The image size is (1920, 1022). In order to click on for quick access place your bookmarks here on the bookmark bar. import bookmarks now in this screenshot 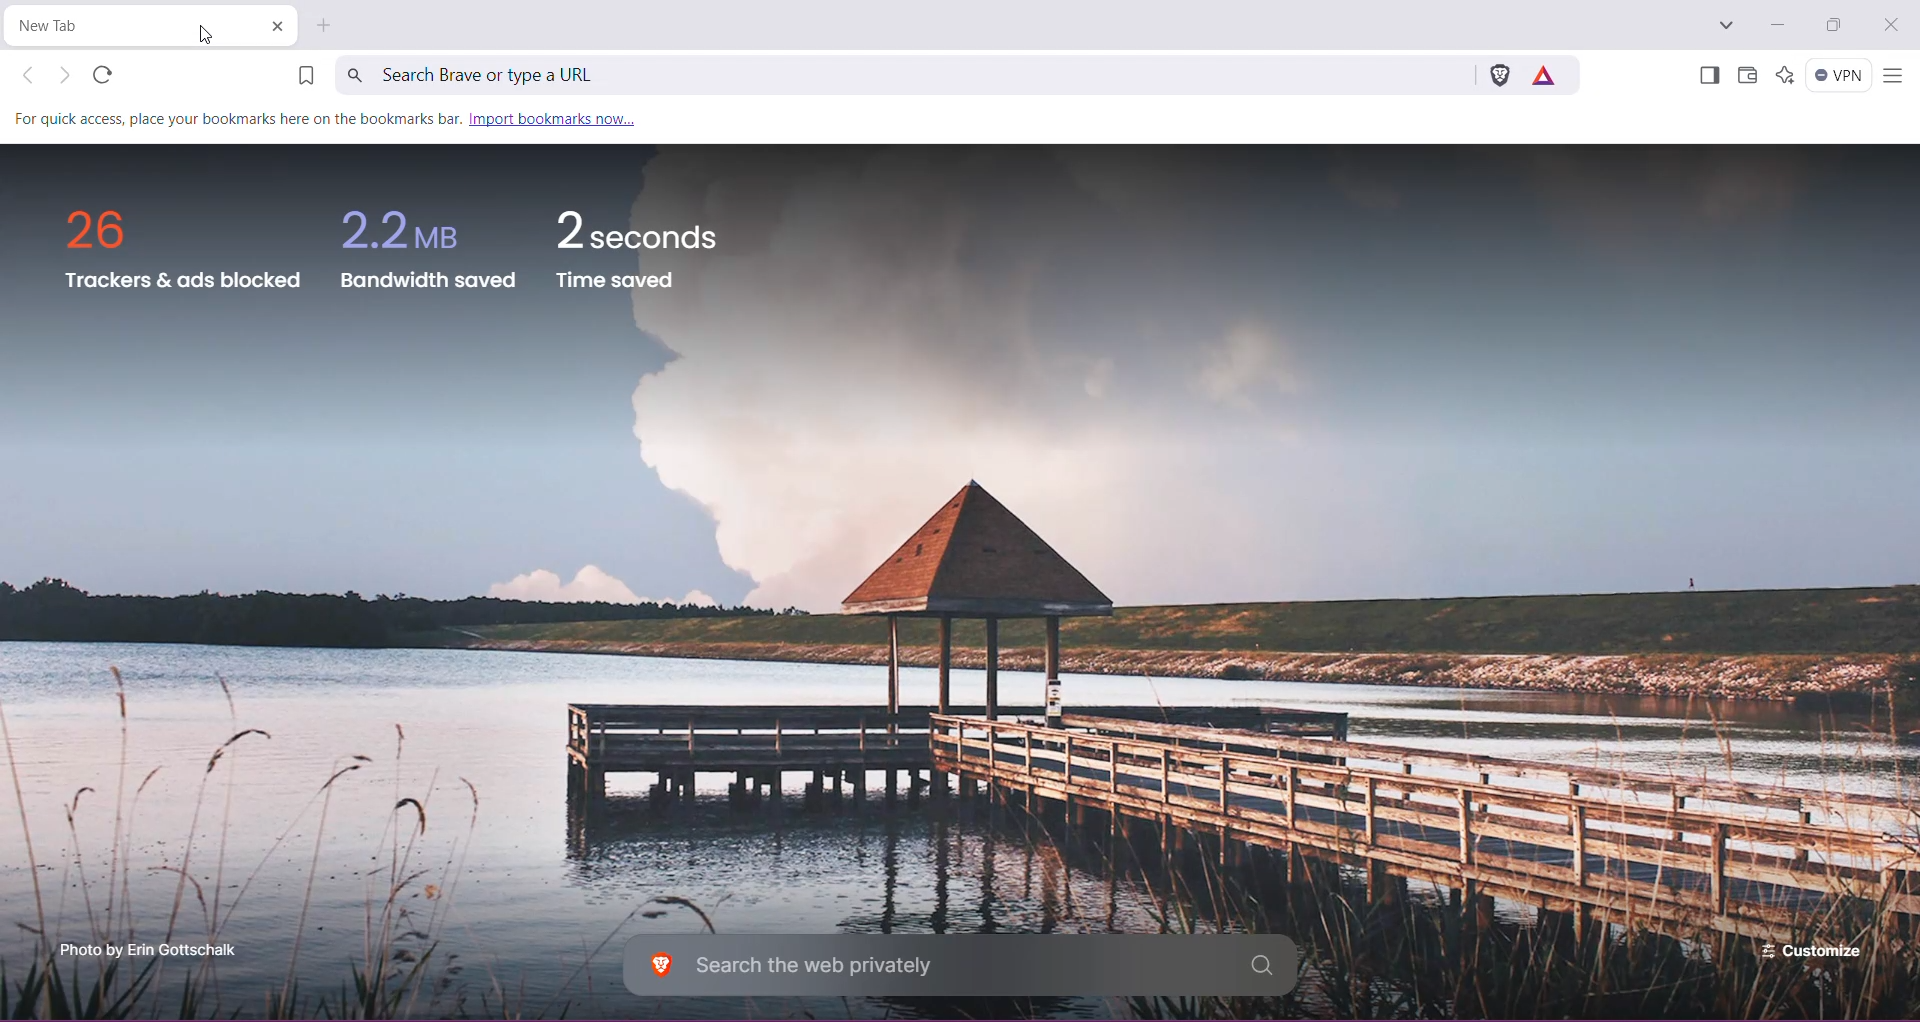, I will do `click(342, 120)`.